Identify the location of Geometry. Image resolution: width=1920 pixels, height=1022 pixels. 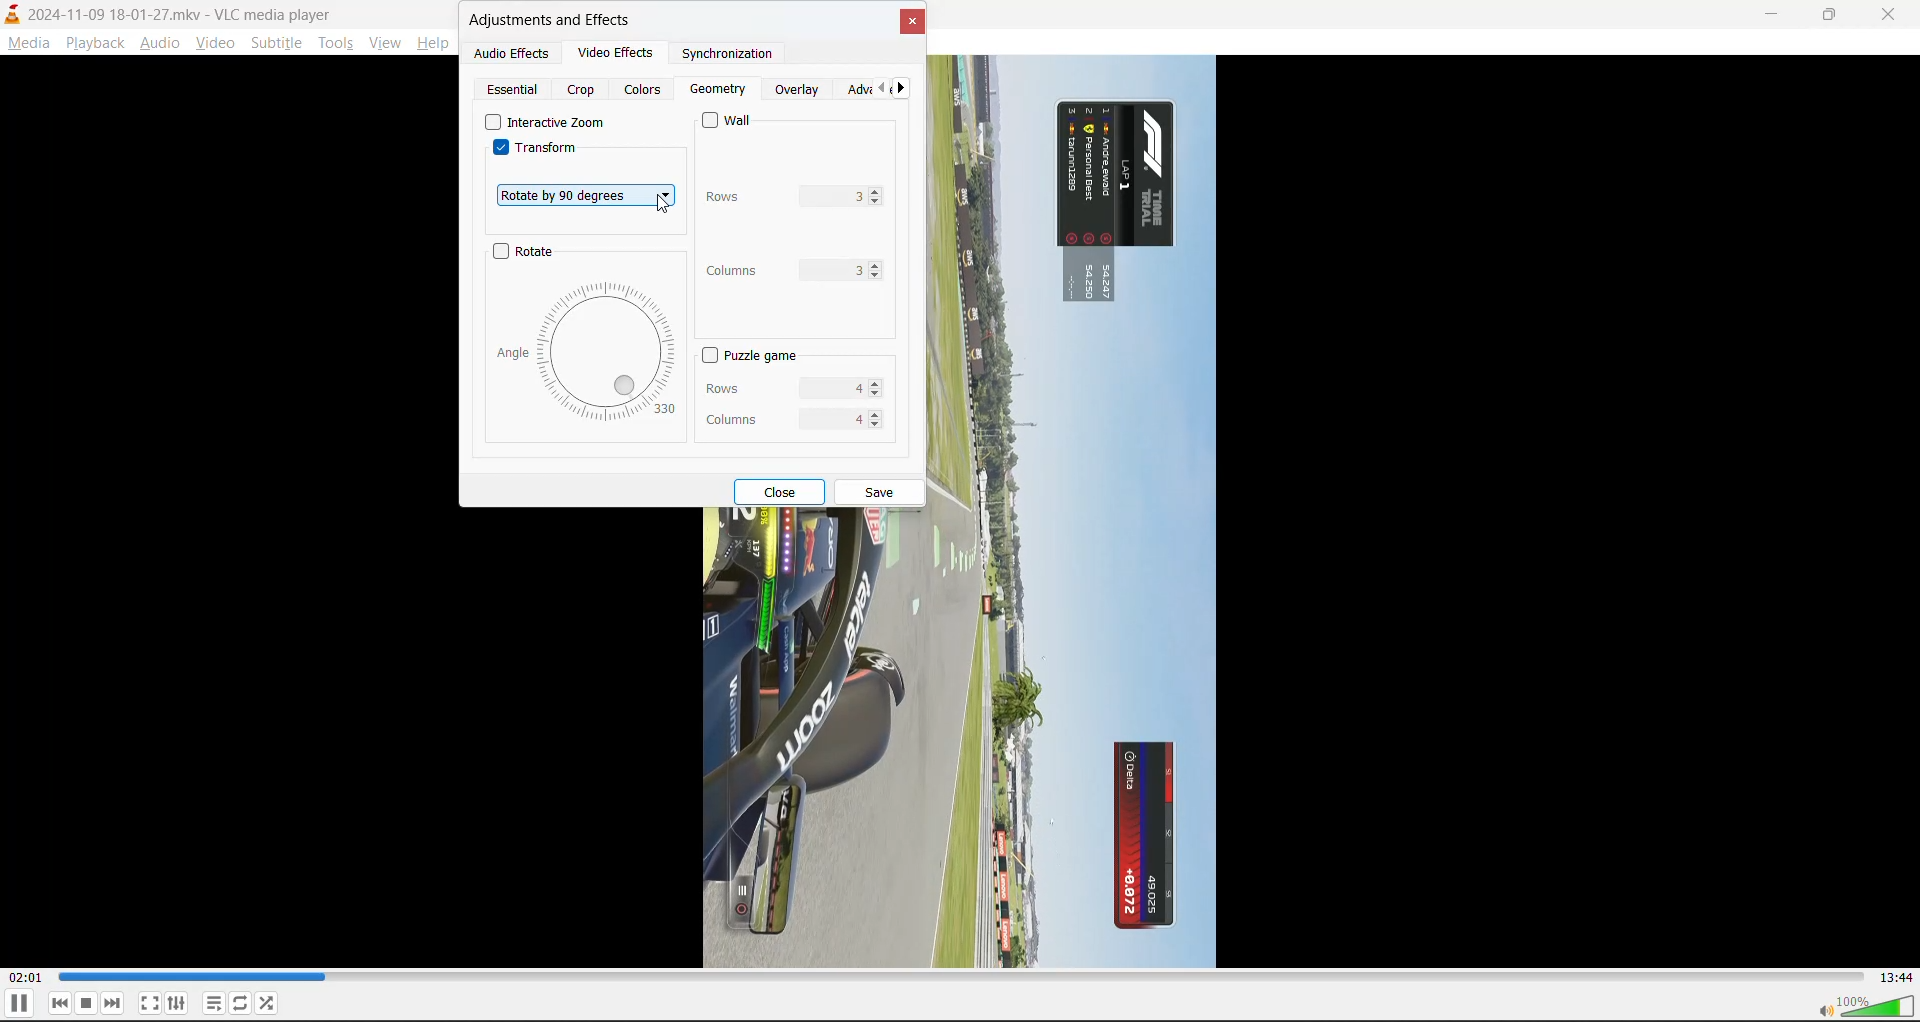
(718, 90).